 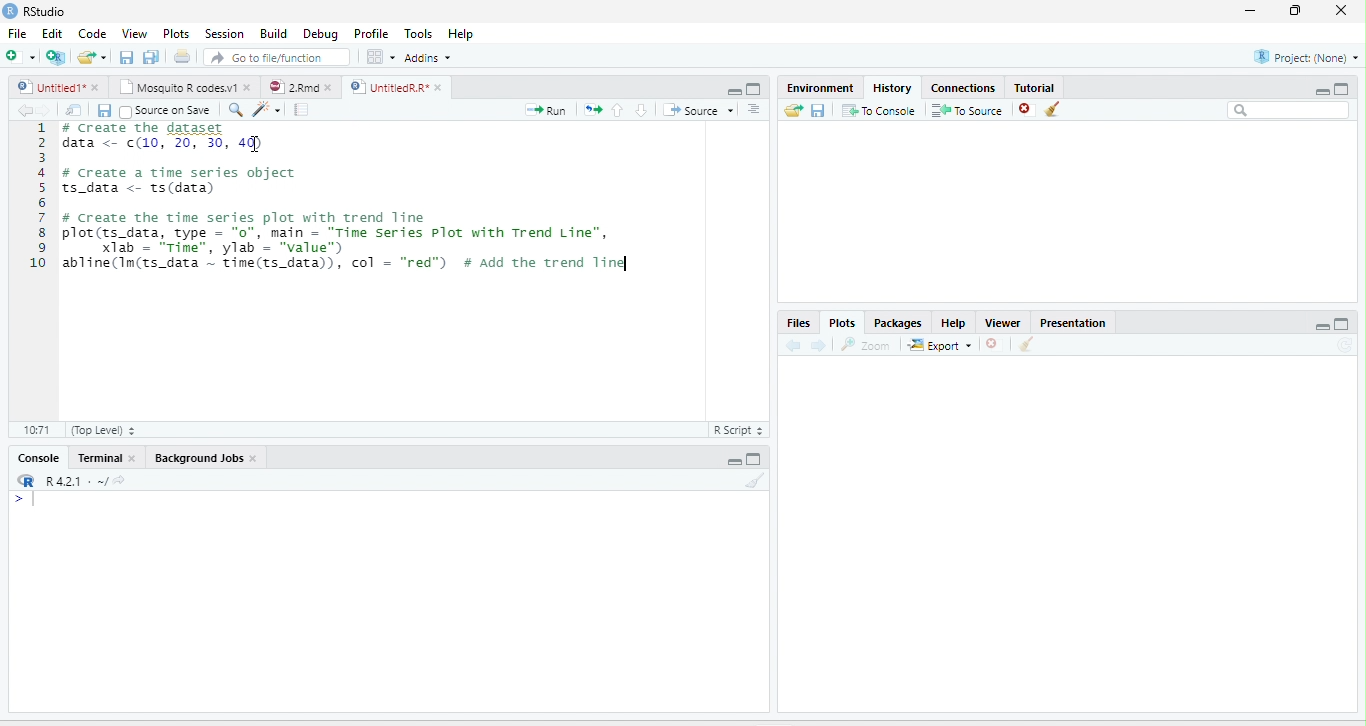 What do you see at coordinates (151, 56) in the screenshot?
I see `Save all open documents` at bounding box center [151, 56].